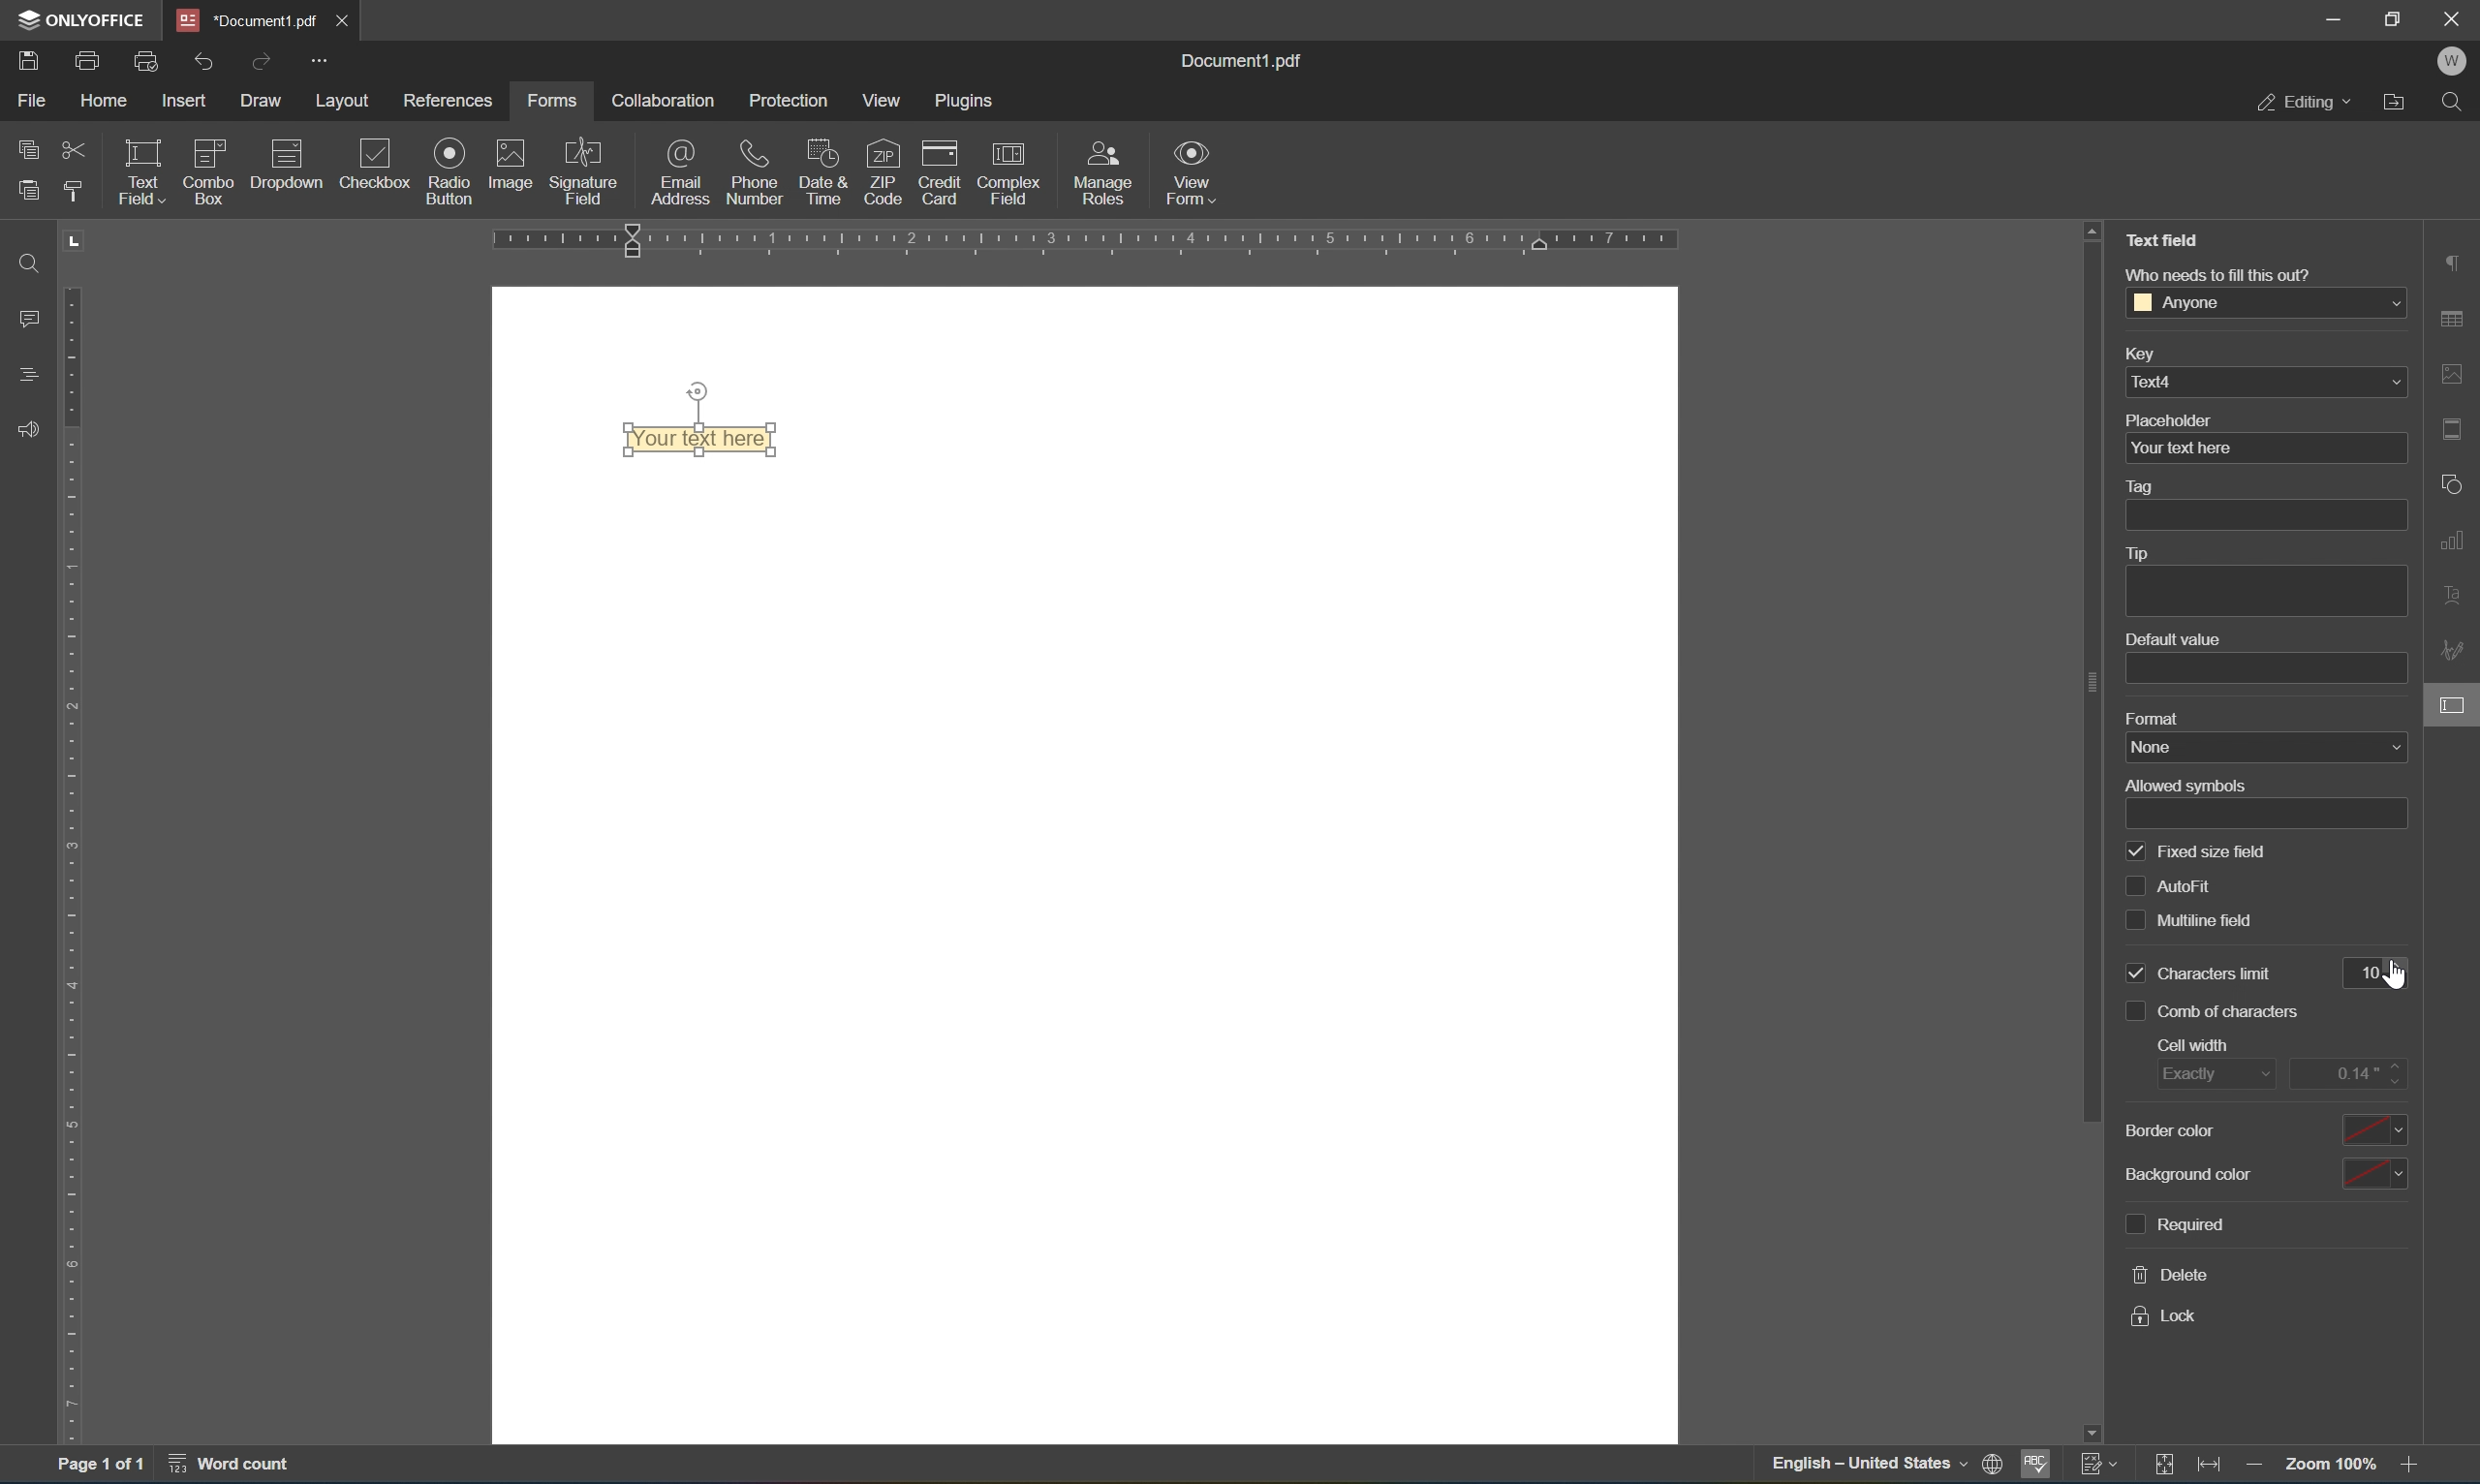 The width and height of the screenshot is (2480, 1484). I want to click on table settings, so click(2452, 321).